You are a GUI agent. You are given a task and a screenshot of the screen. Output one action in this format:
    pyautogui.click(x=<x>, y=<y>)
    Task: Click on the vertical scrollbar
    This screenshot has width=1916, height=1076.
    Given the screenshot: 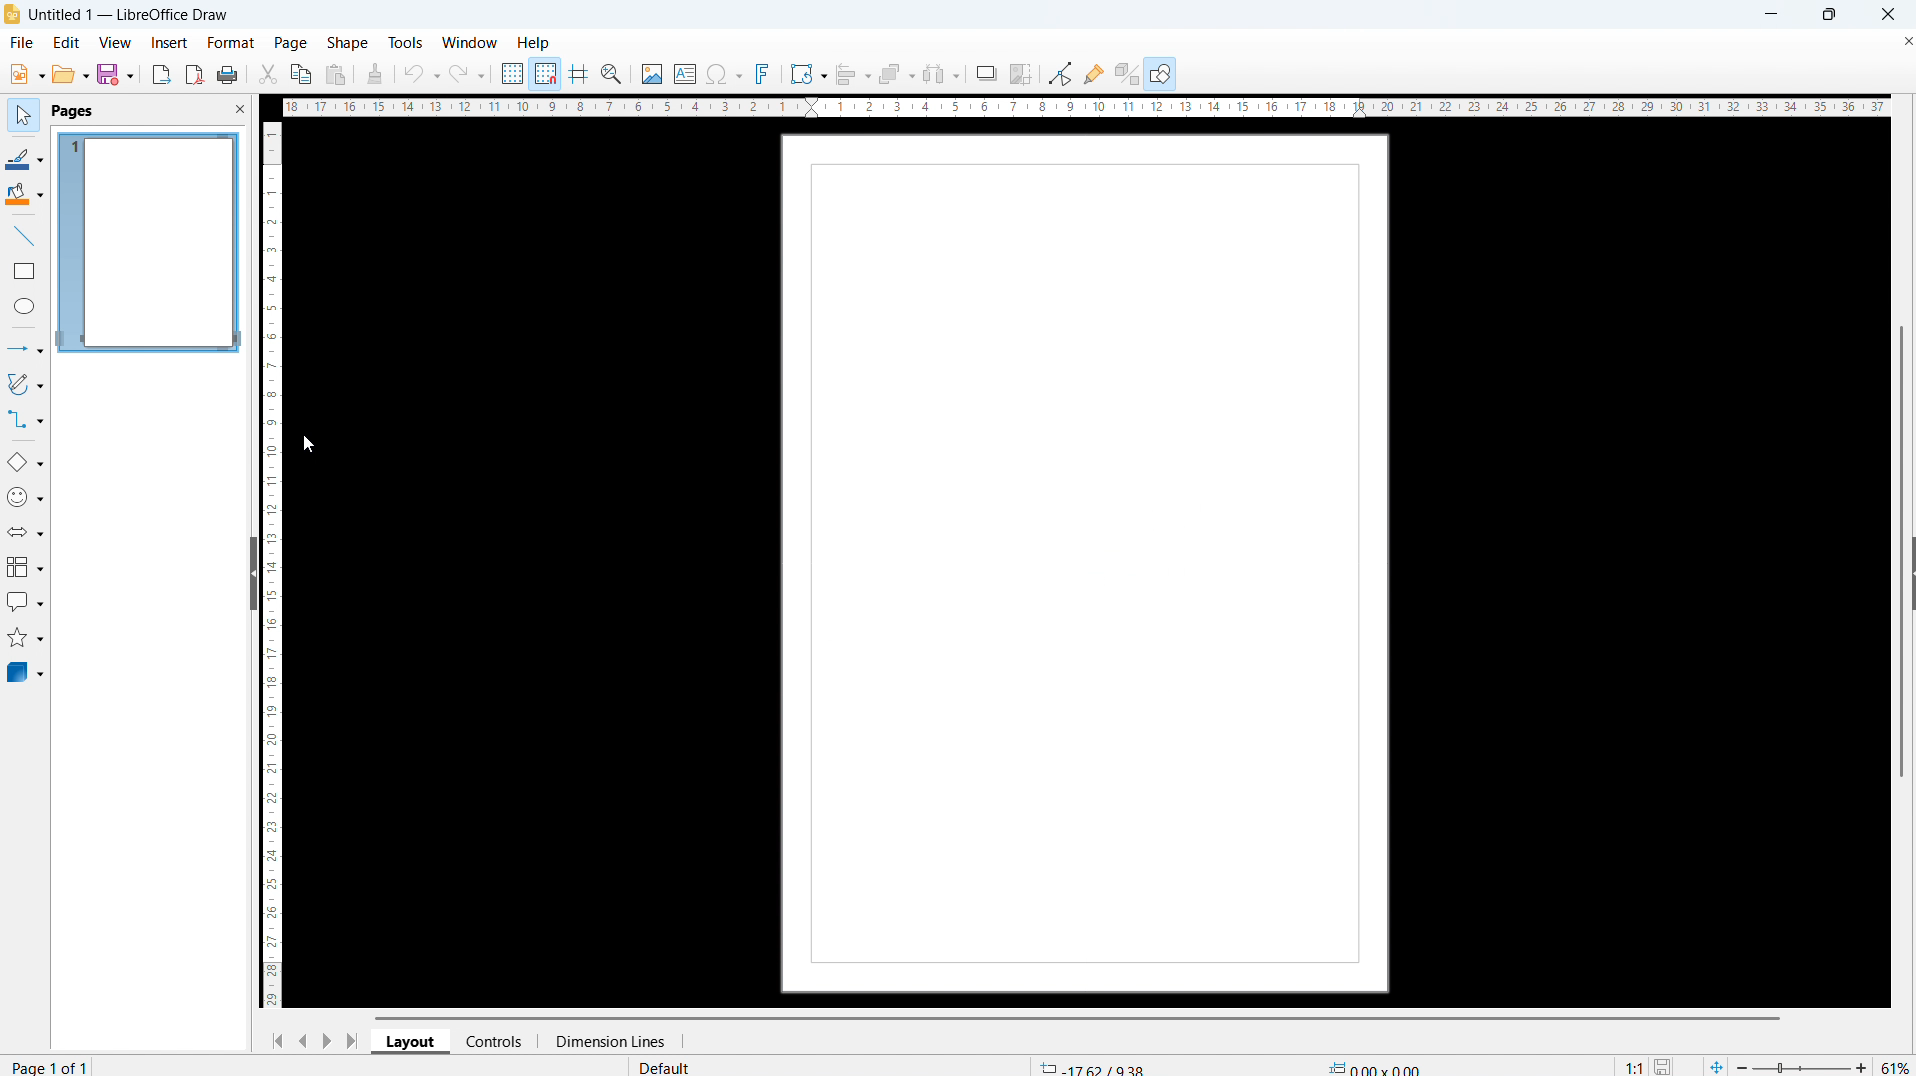 What is the action you would take?
    pyautogui.click(x=1901, y=417)
    